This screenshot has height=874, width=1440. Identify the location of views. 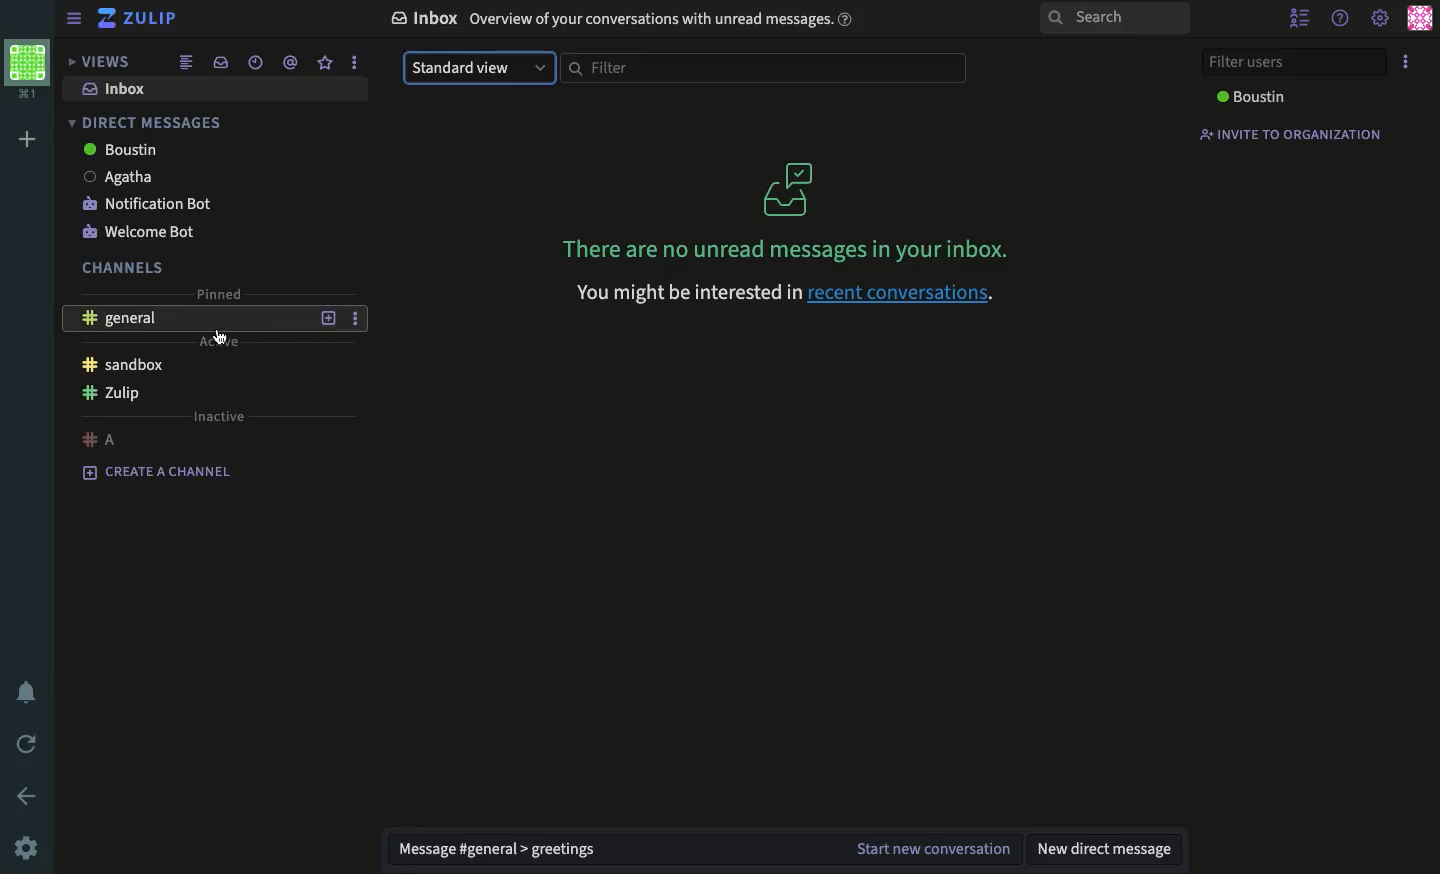
(96, 61).